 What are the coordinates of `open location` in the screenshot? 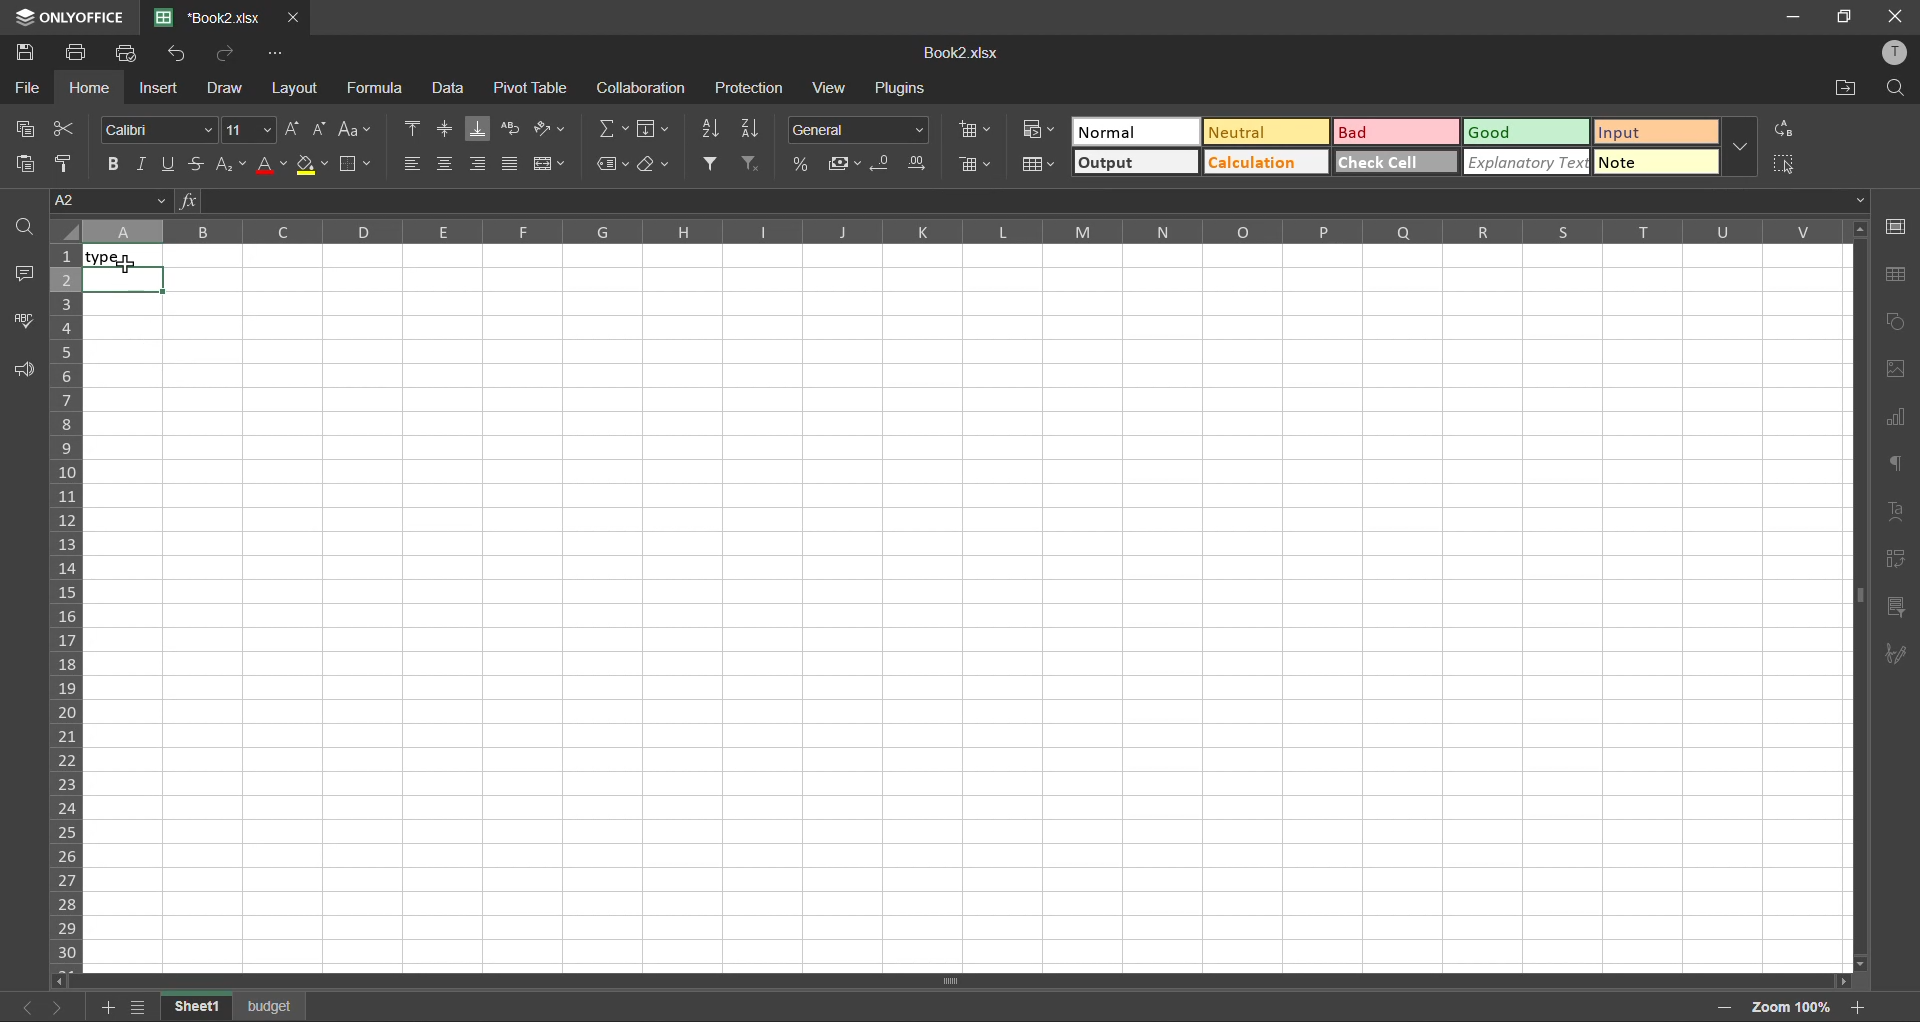 It's located at (1848, 90).